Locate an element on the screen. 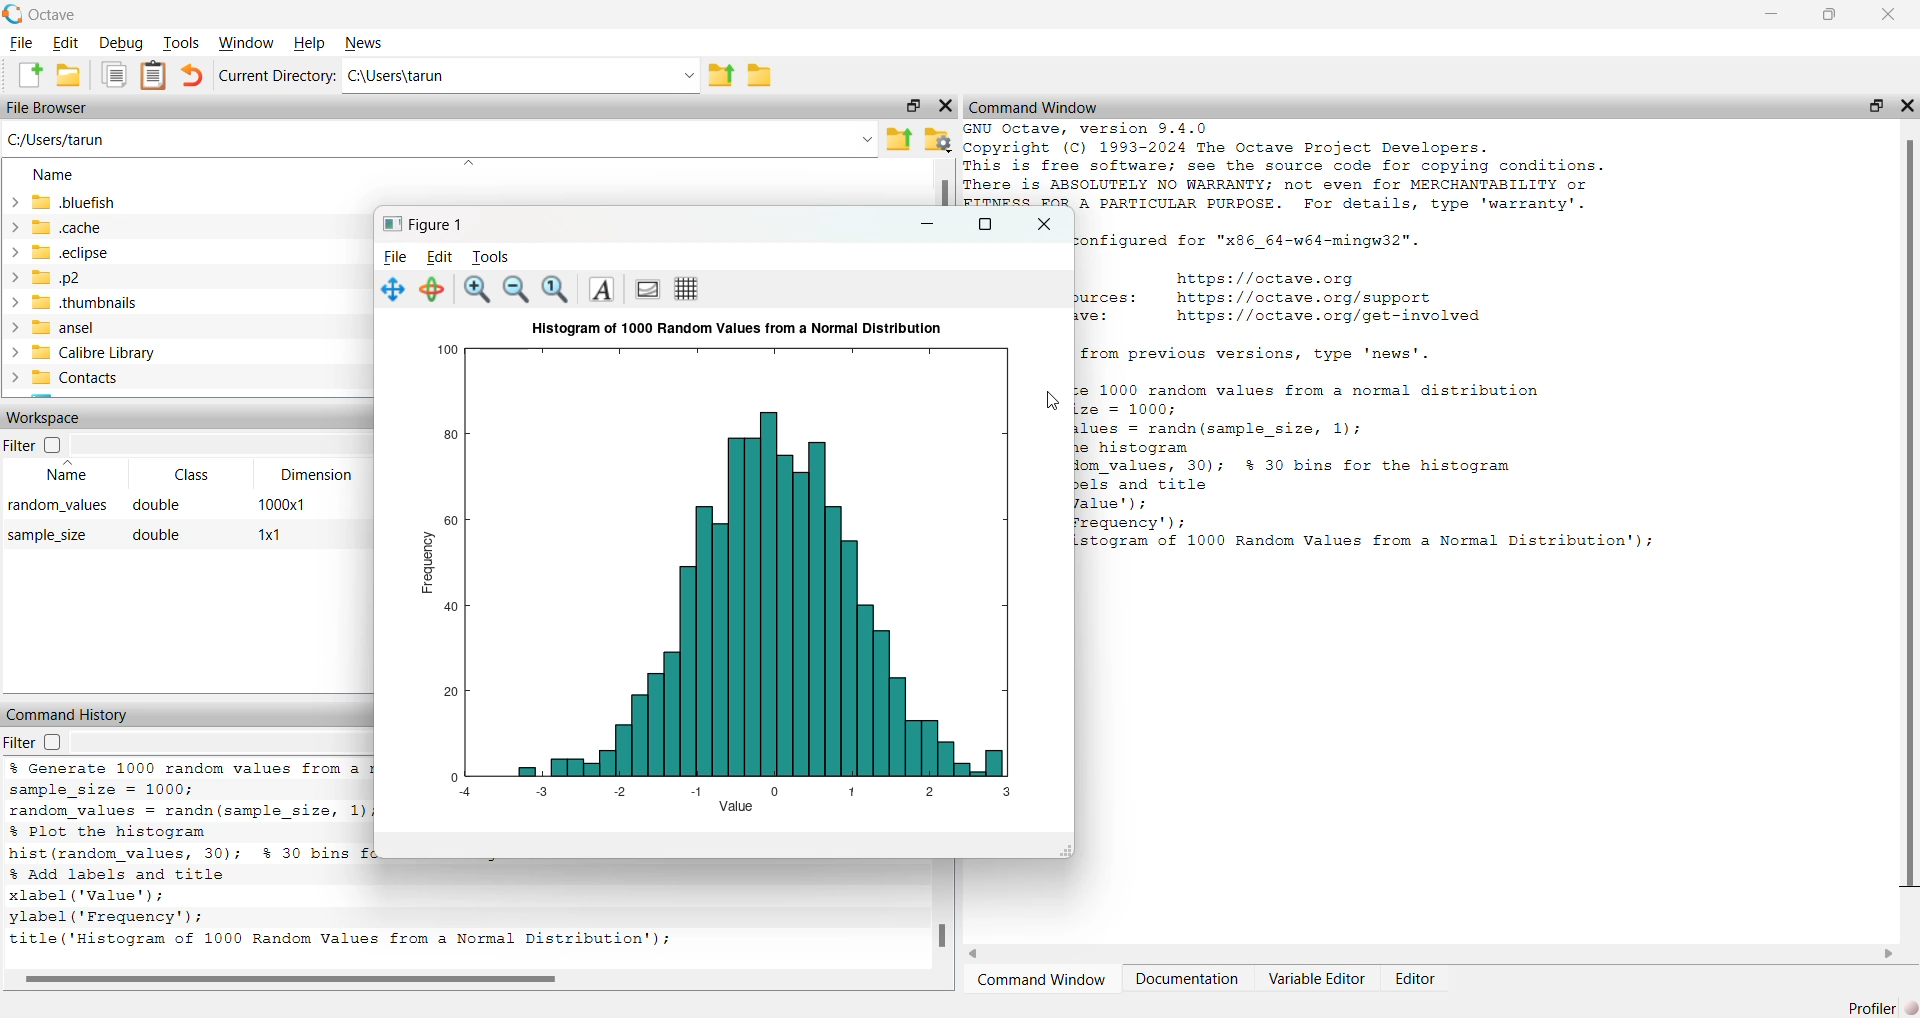  from previous versions, type 'news'.

e 1000 random values from a normal distribution

ze = 1000;

lues = randn(sample_size, 1);

e histogram

om values, 30); % 30 bins for the histogram

els and title

alue');

requency');

stogram of 1000 Random Values from a Normal Distribution'); is located at coordinates (1373, 452).